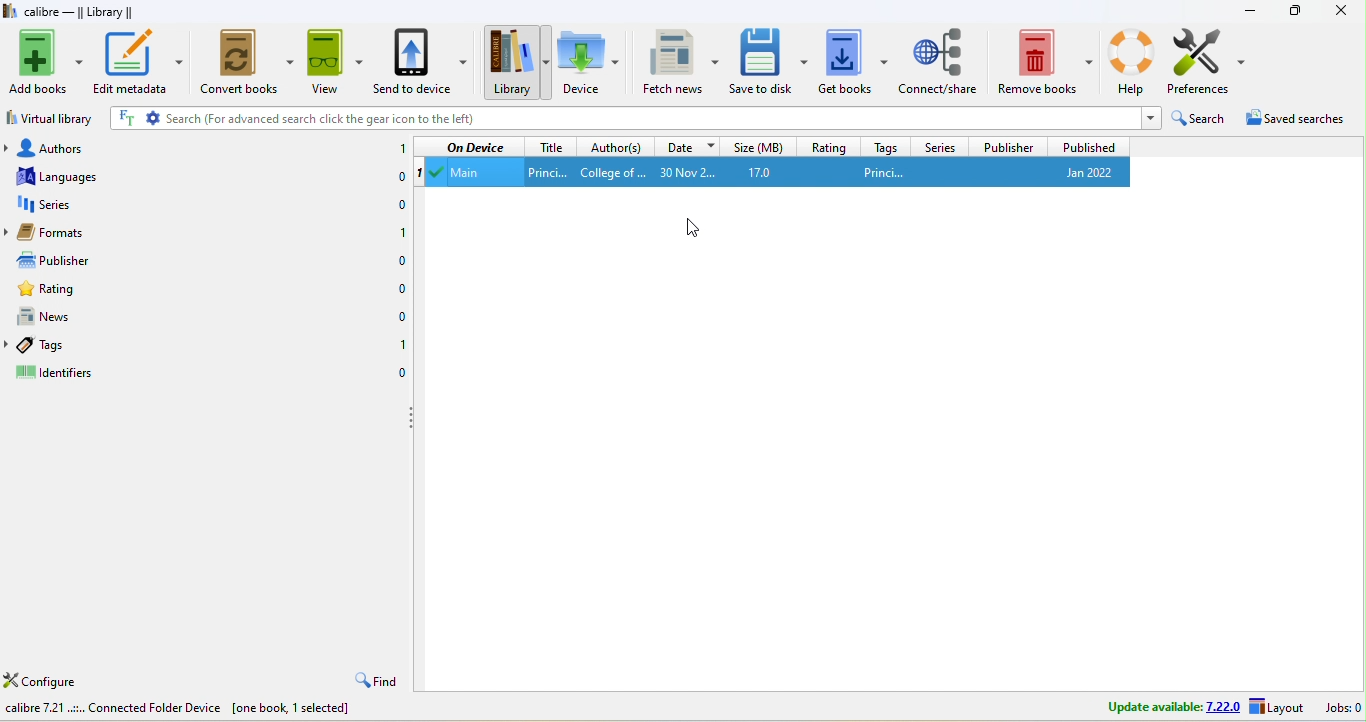  Describe the element at coordinates (60, 315) in the screenshot. I see `news` at that location.